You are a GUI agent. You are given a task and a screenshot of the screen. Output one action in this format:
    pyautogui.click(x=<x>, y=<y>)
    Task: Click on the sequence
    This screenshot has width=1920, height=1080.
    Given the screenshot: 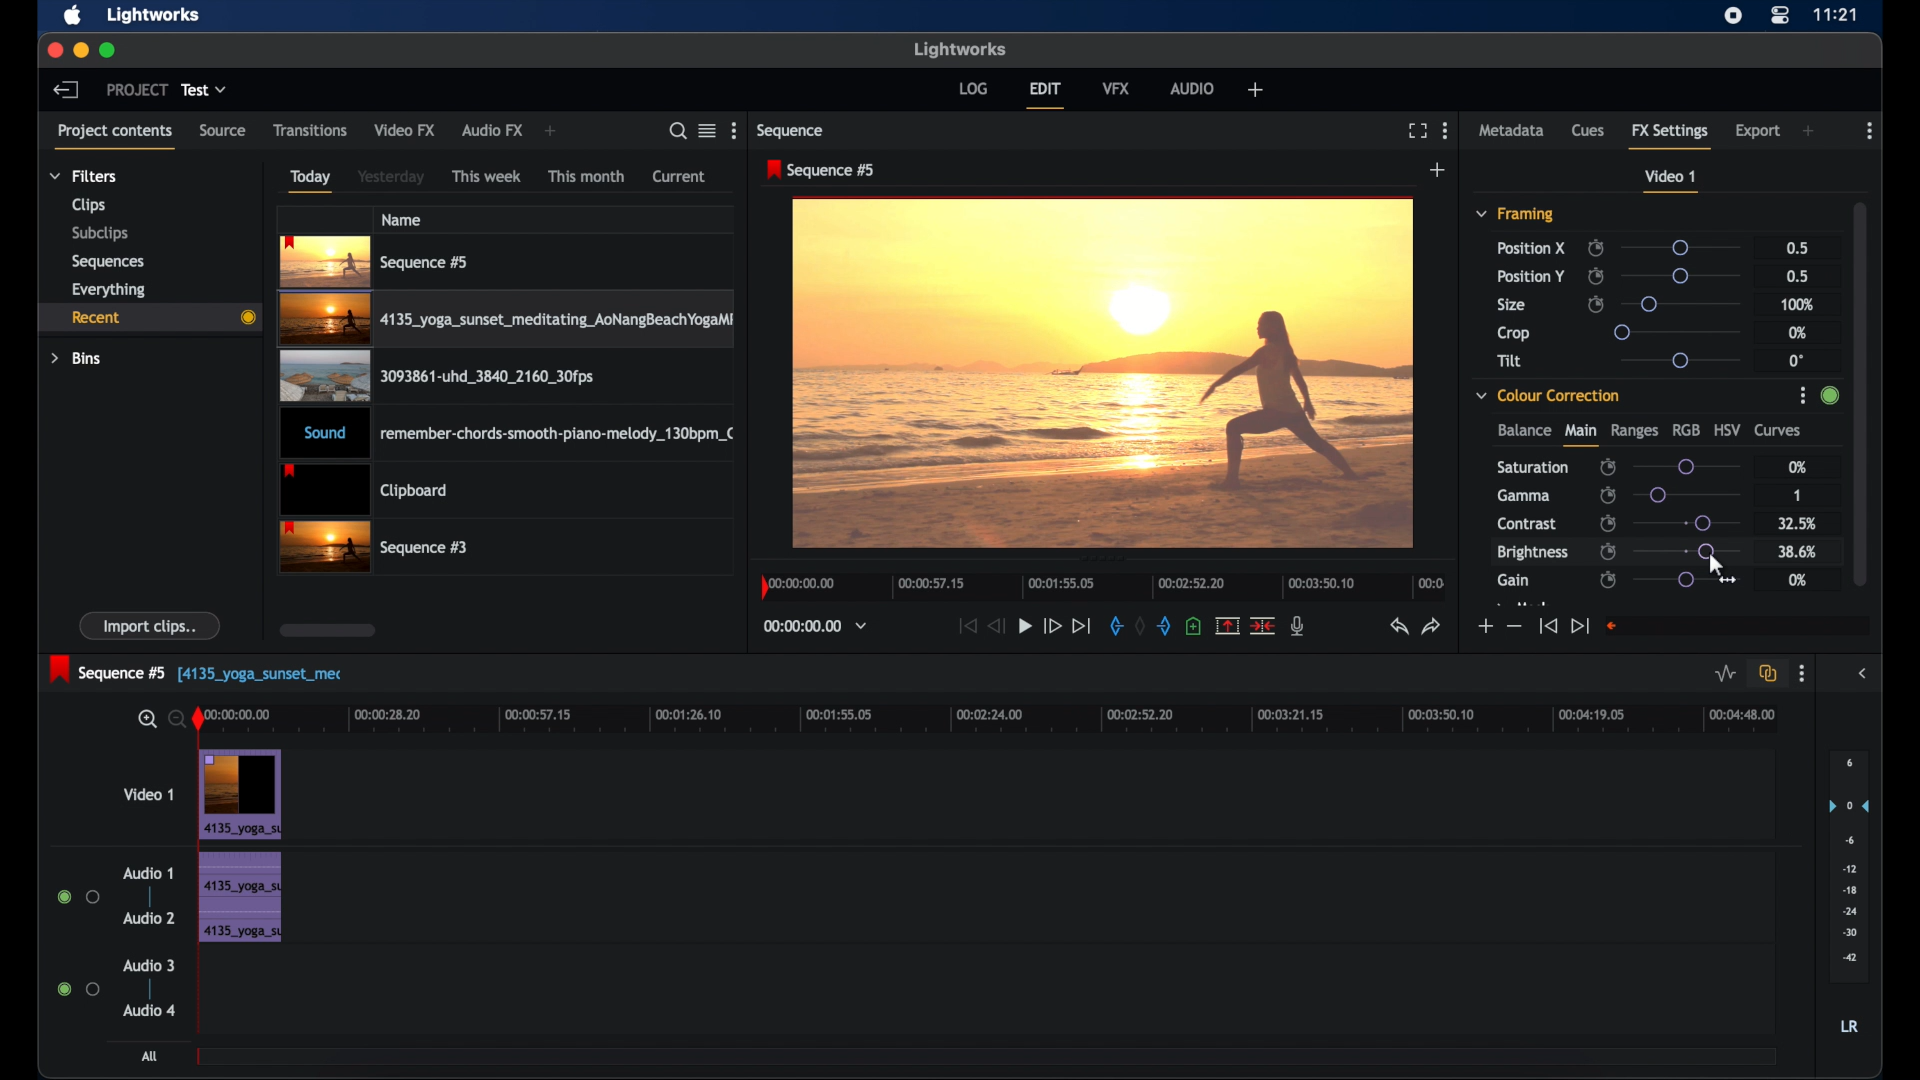 What is the action you would take?
    pyautogui.click(x=792, y=131)
    